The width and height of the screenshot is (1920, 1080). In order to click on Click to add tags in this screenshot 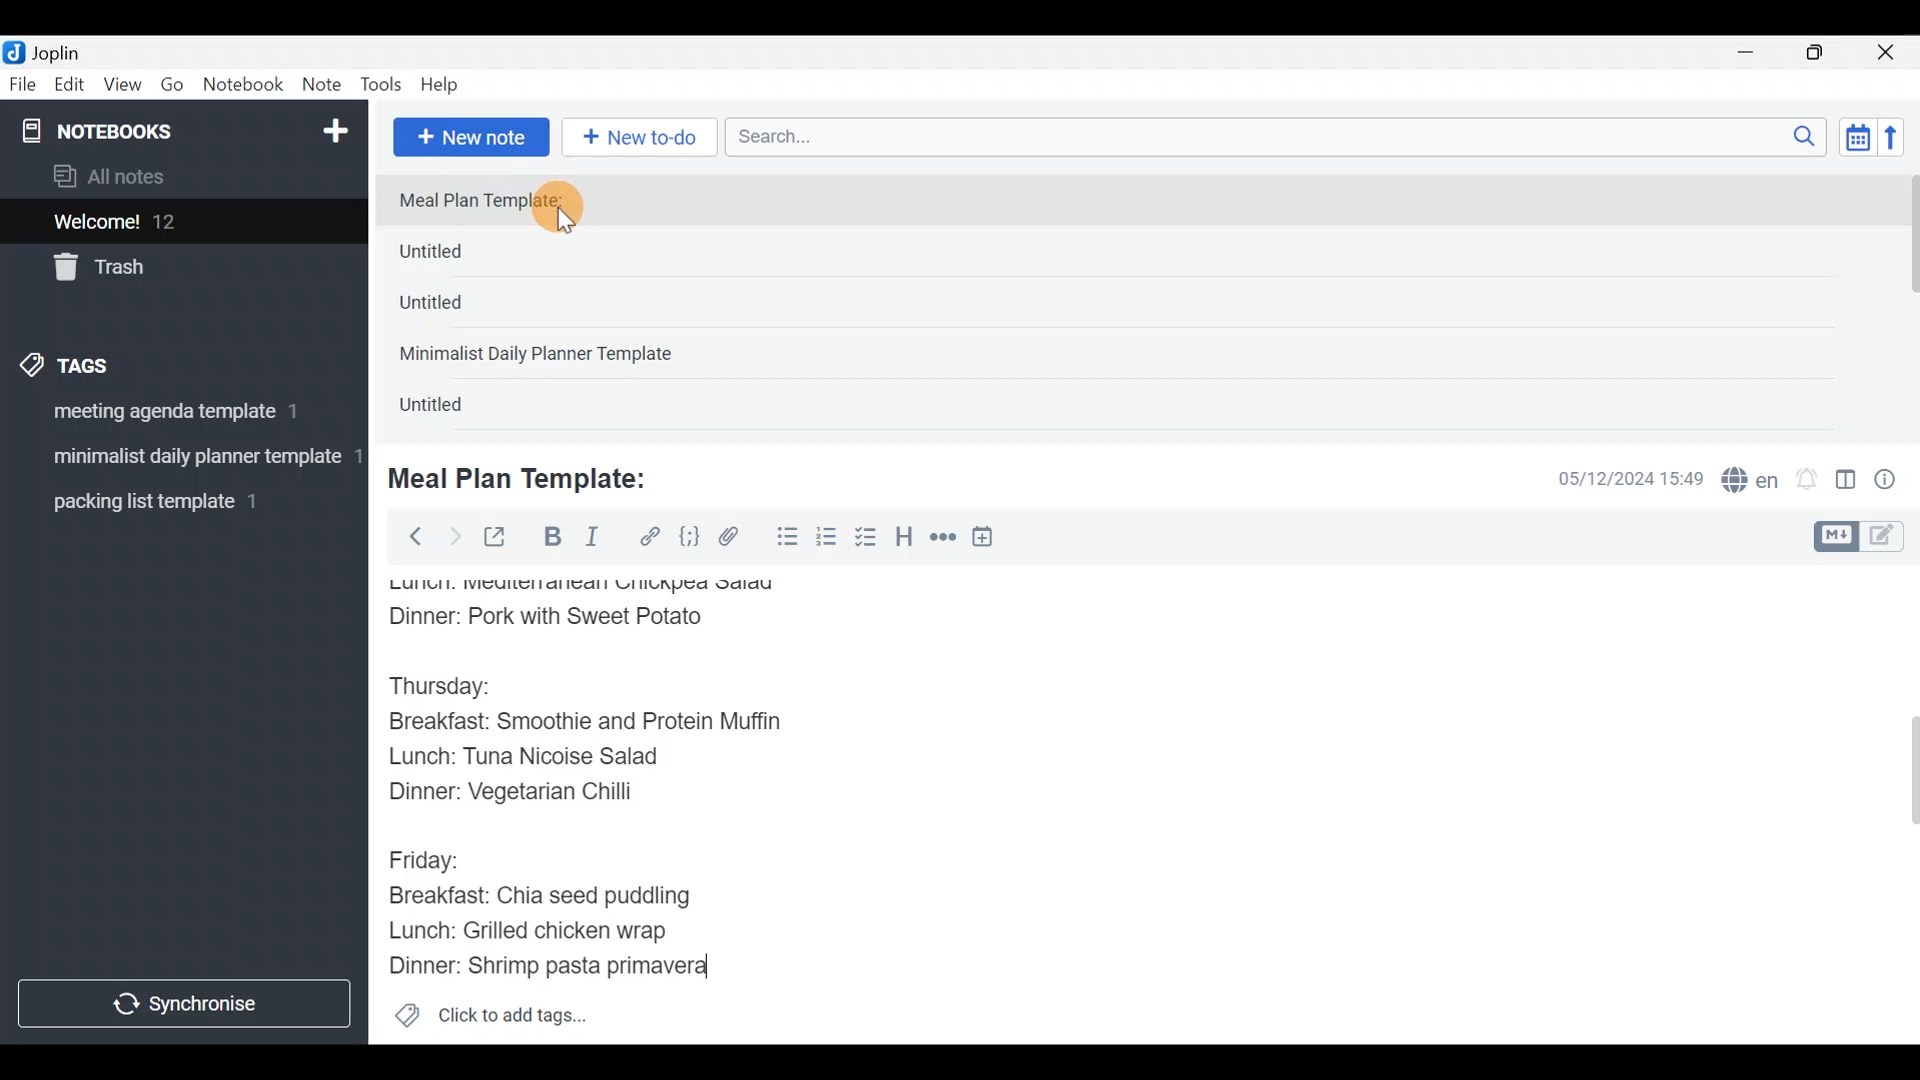, I will do `click(490, 1022)`.